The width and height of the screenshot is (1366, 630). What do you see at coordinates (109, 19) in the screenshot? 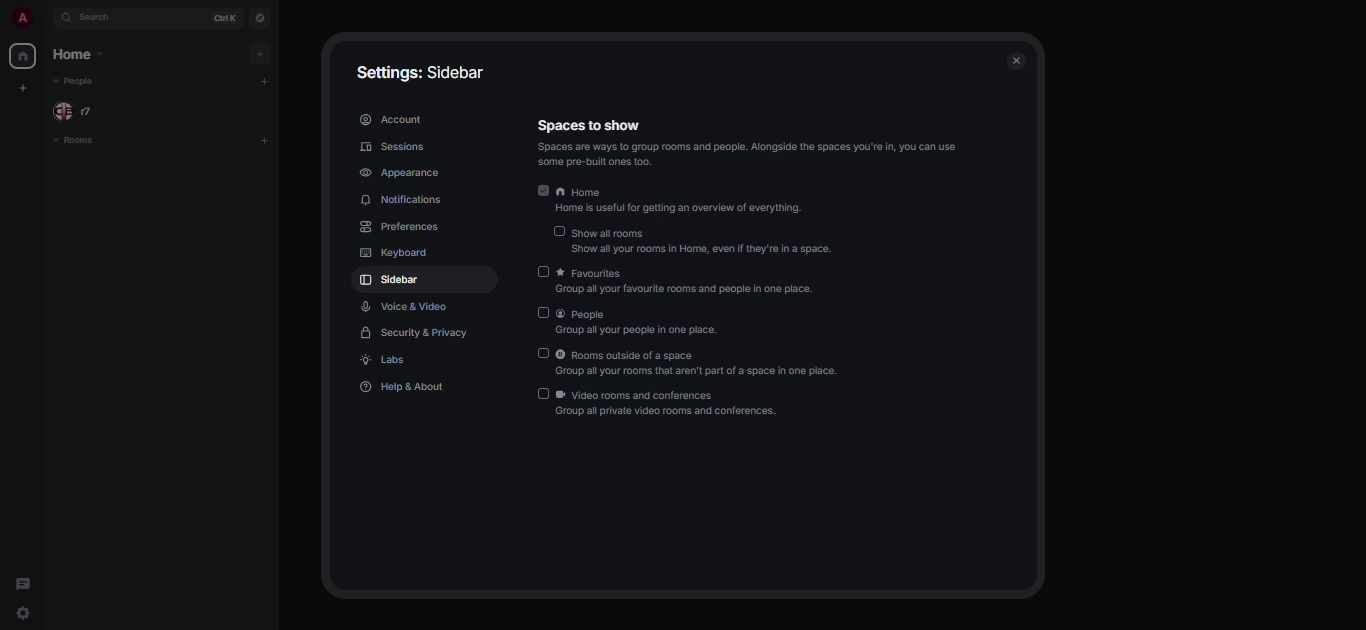
I see `search` at bounding box center [109, 19].